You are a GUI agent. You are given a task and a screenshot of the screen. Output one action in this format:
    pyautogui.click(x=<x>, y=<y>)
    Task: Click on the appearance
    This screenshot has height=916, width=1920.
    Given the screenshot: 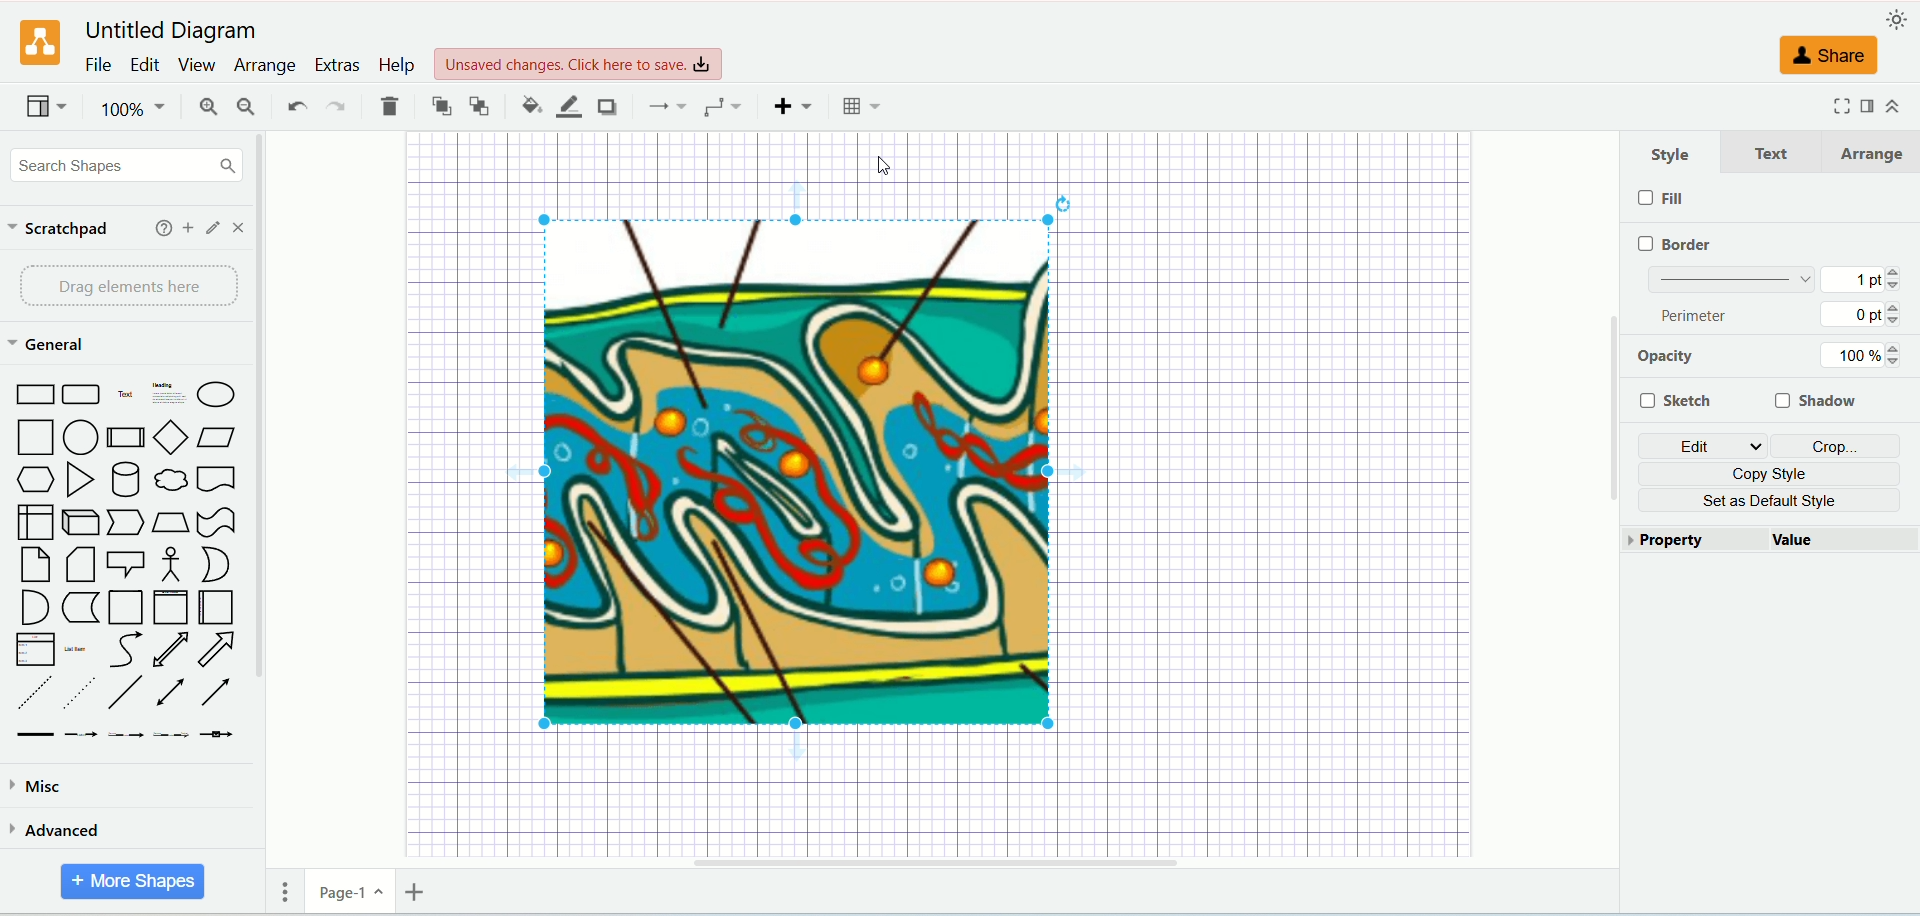 What is the action you would take?
    pyautogui.click(x=1901, y=19)
    